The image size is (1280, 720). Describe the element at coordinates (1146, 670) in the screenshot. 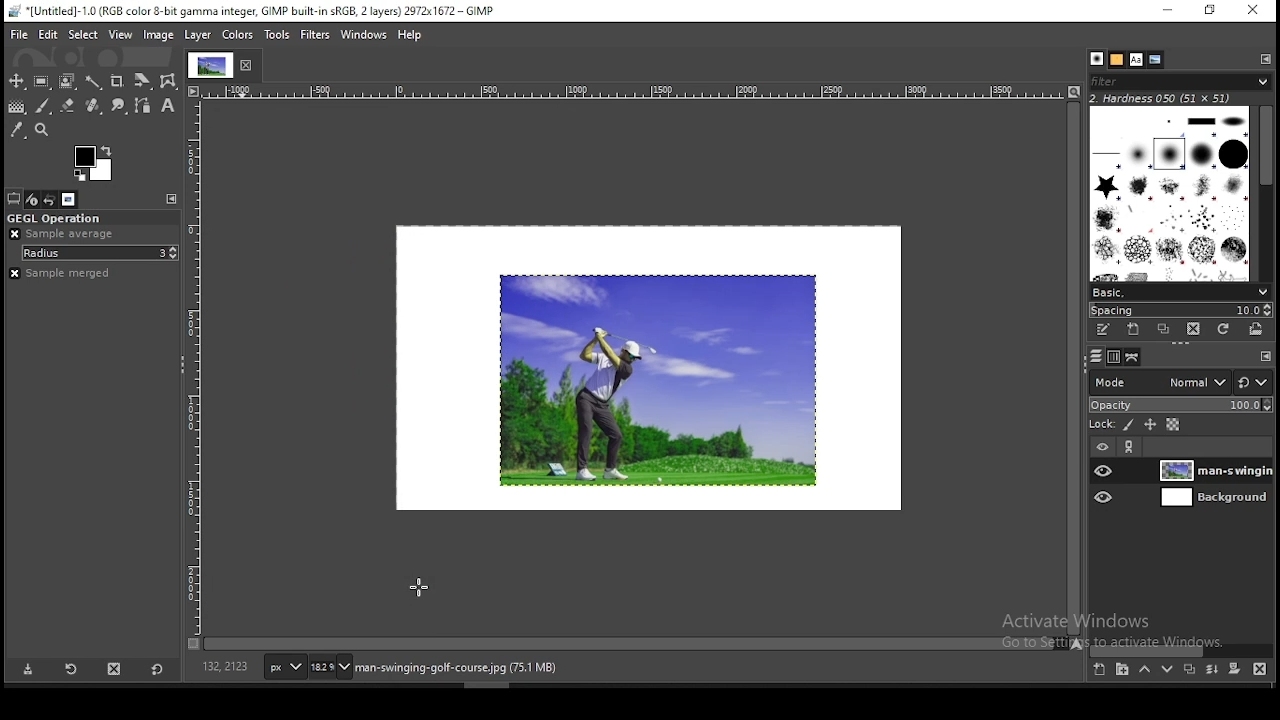

I see `move layer on step up` at that location.